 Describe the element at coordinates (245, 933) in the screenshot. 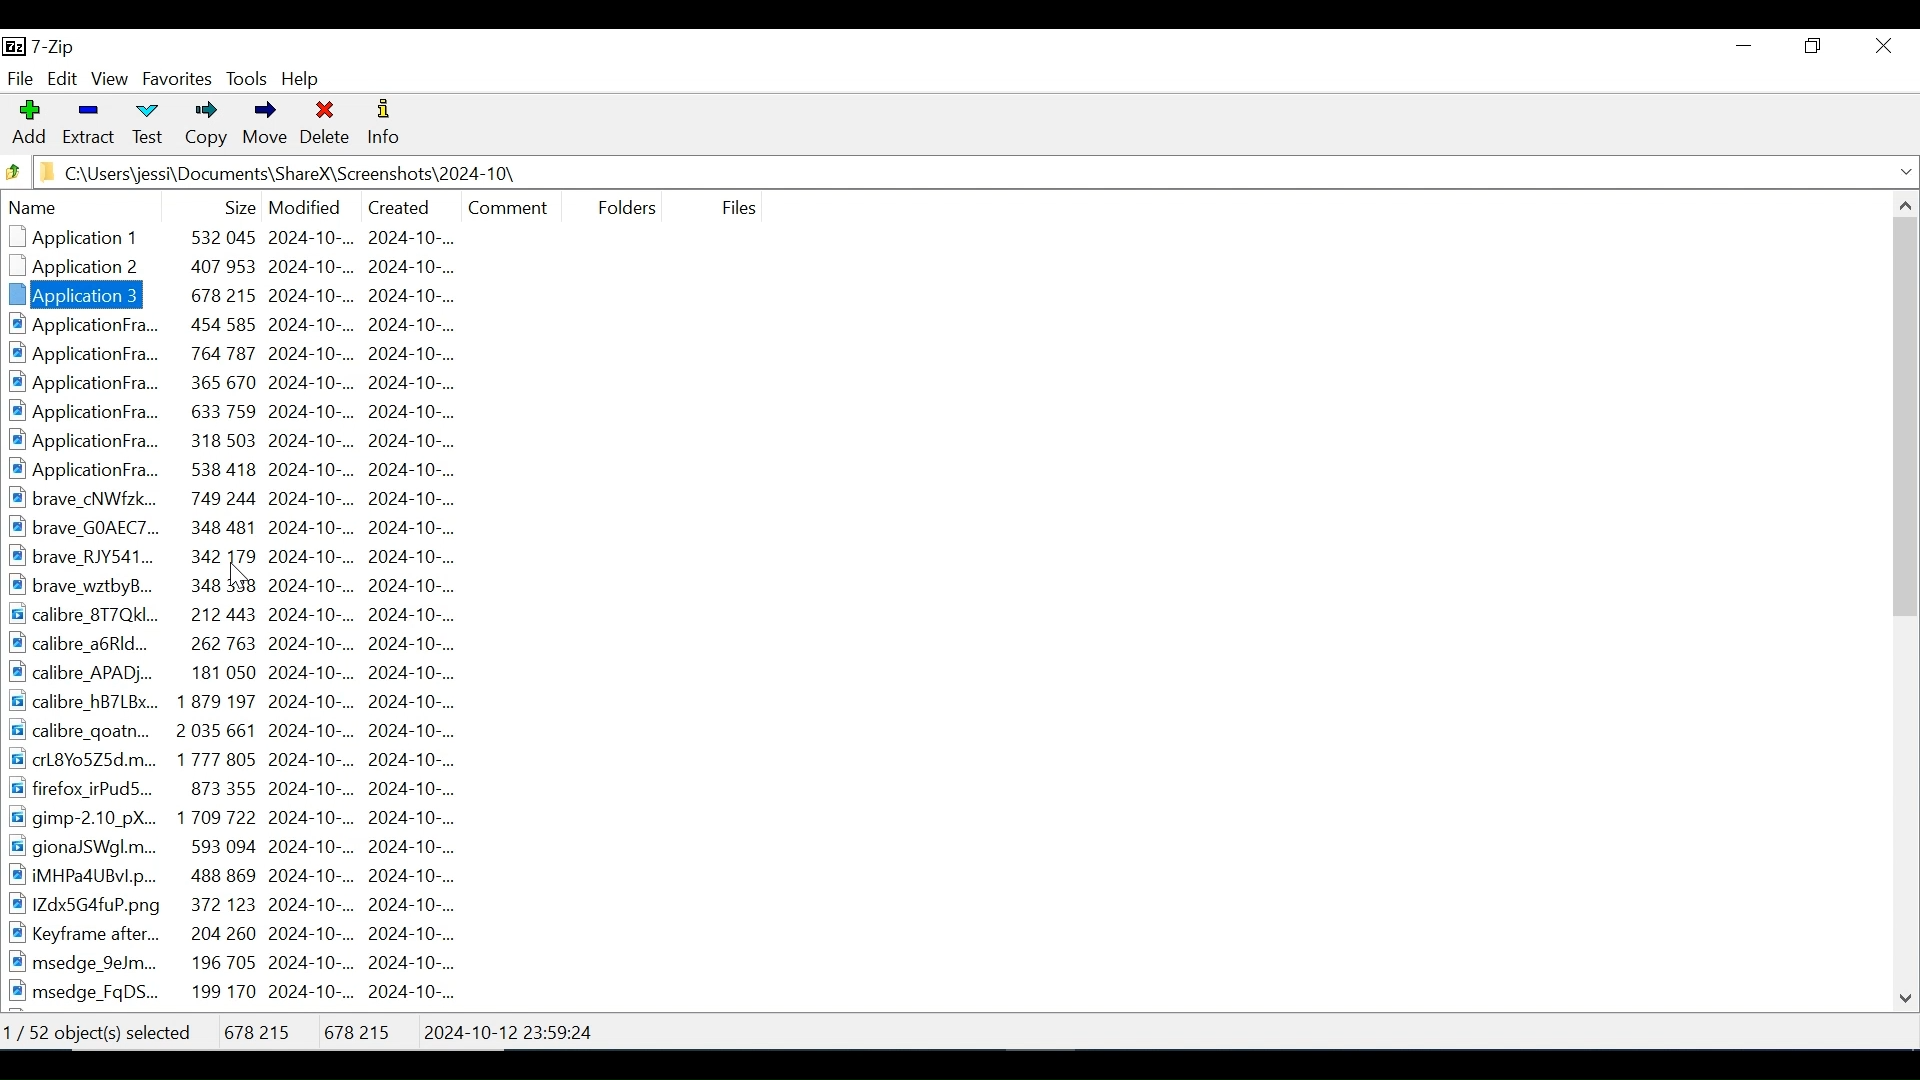

I see `Keyframe after... 204 260 2024-10-.. 2024-10-...` at that location.